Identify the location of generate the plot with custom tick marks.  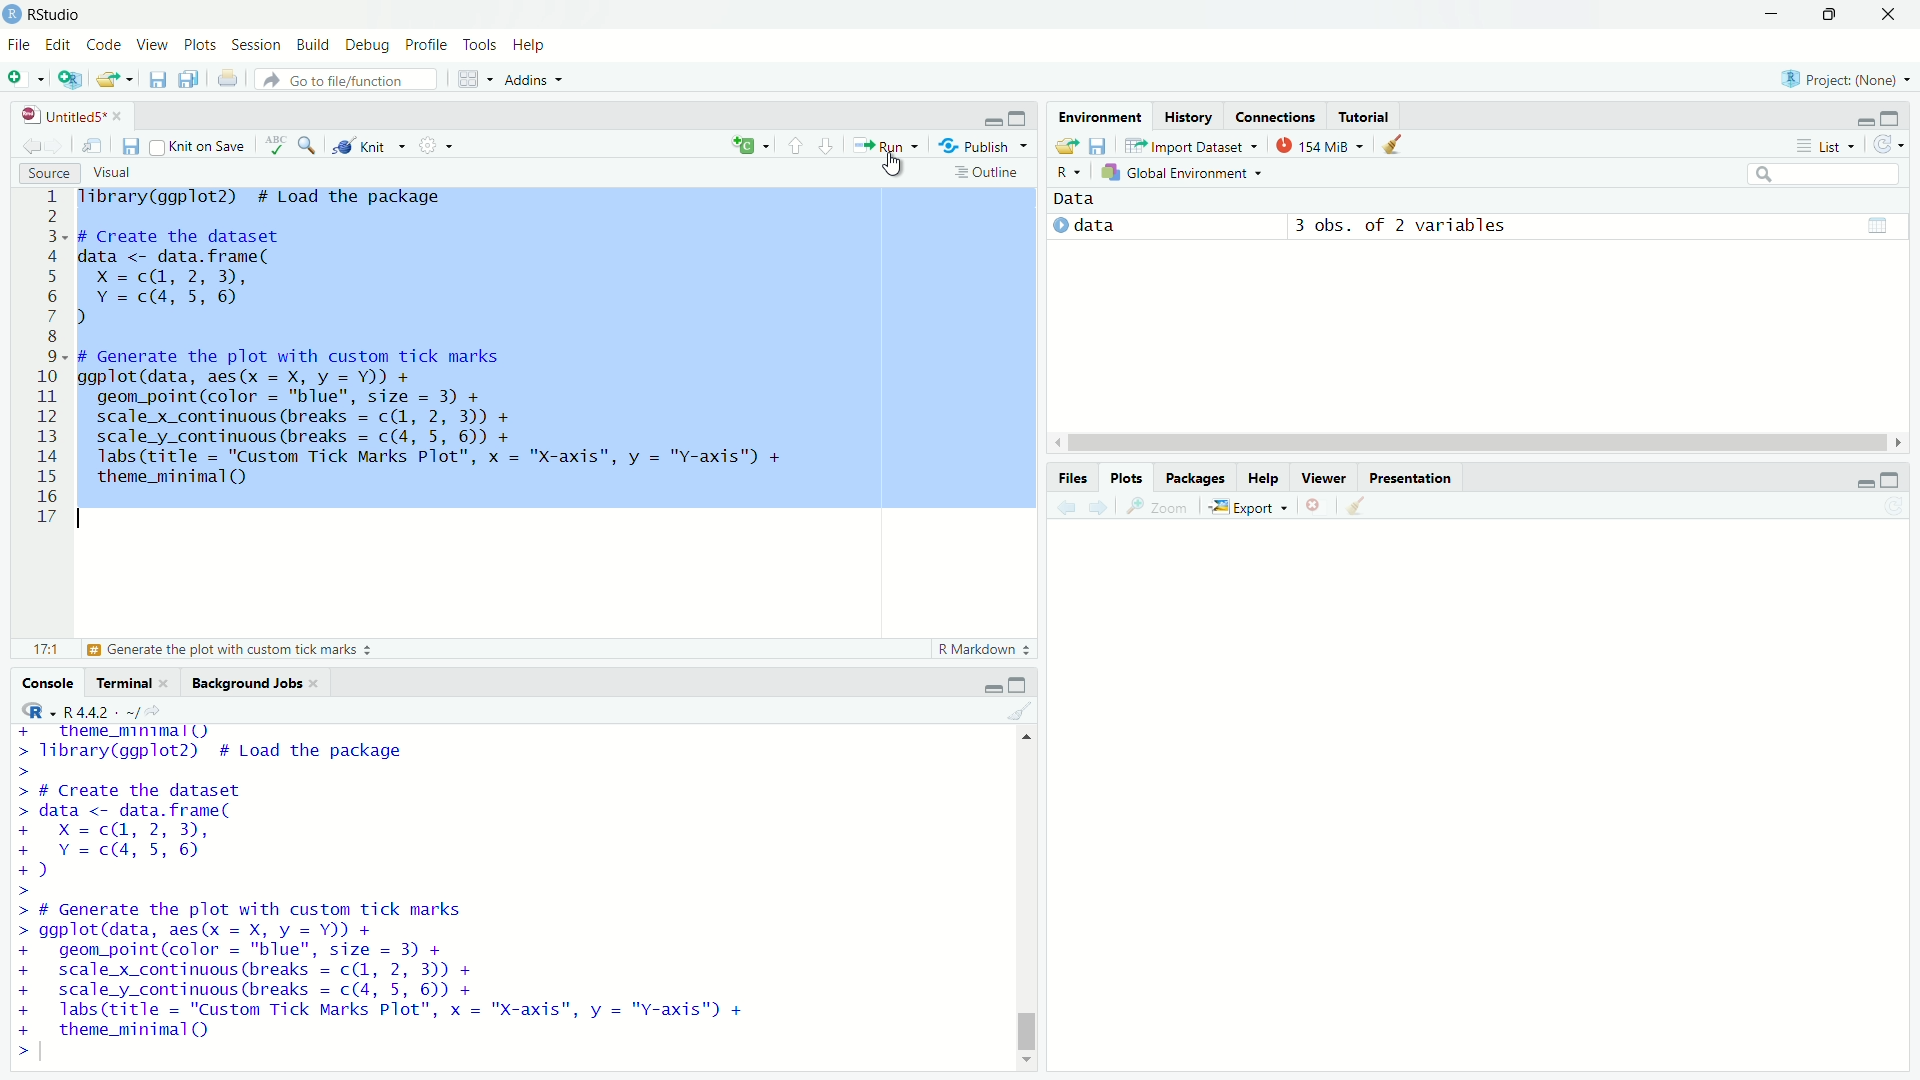
(239, 650).